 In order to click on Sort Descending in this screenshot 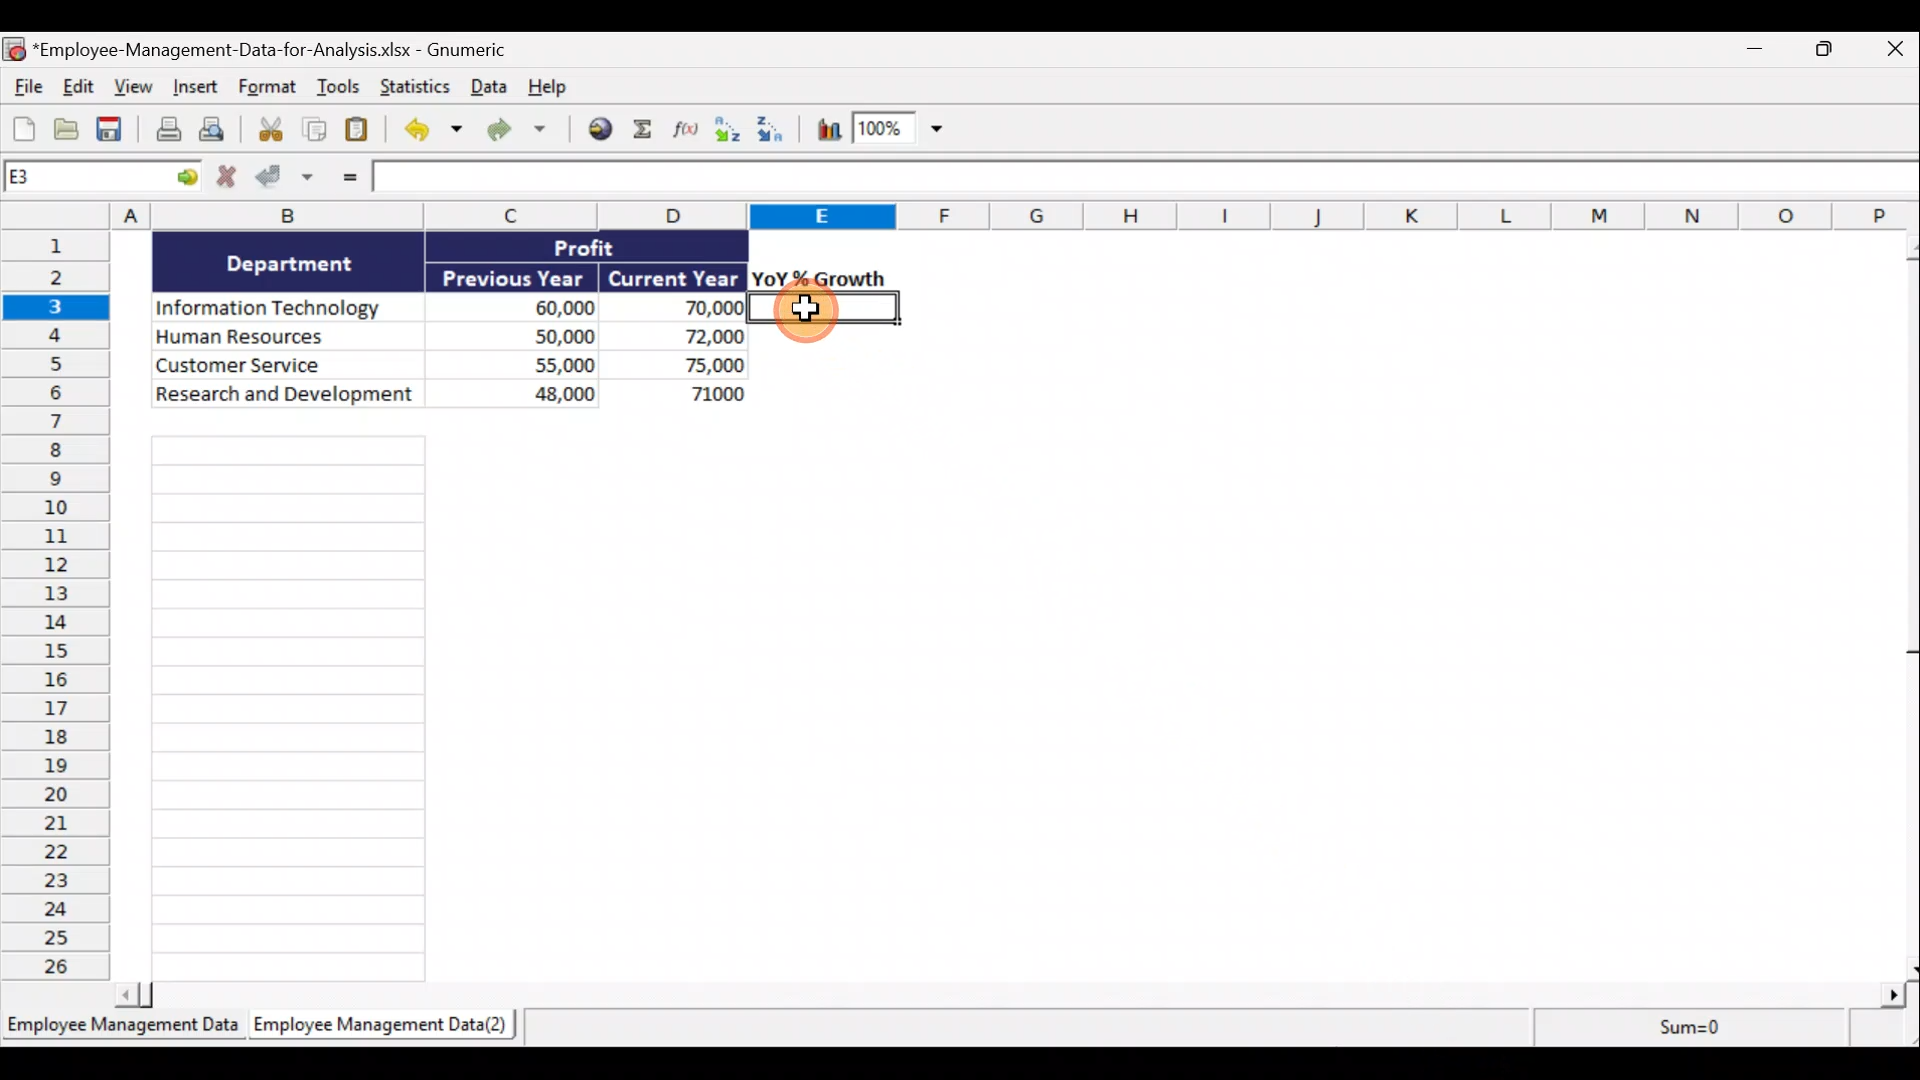, I will do `click(774, 132)`.